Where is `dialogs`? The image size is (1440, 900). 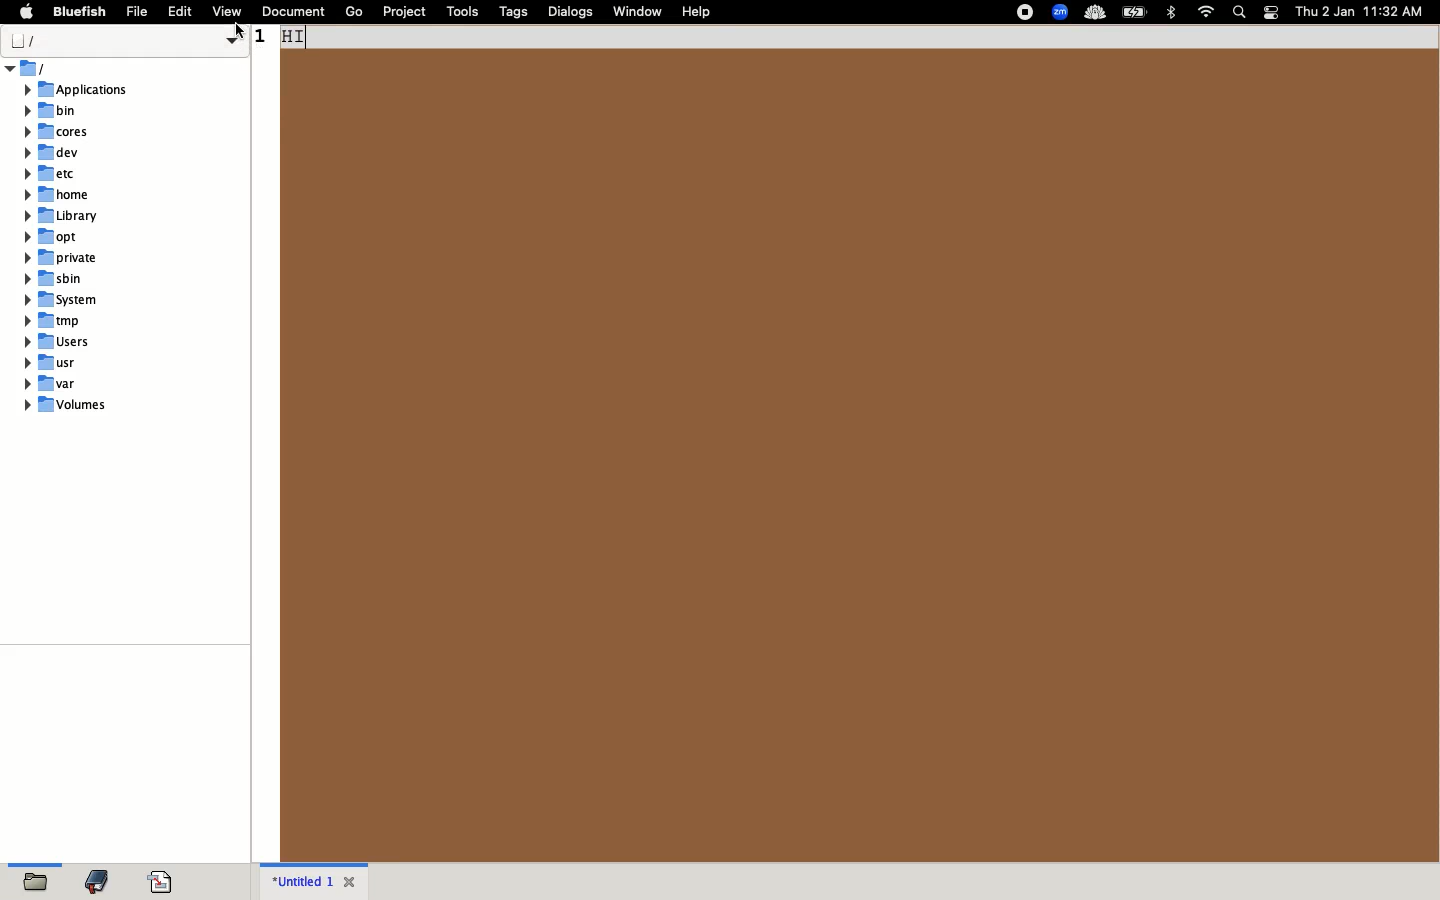
dialogs is located at coordinates (571, 14).